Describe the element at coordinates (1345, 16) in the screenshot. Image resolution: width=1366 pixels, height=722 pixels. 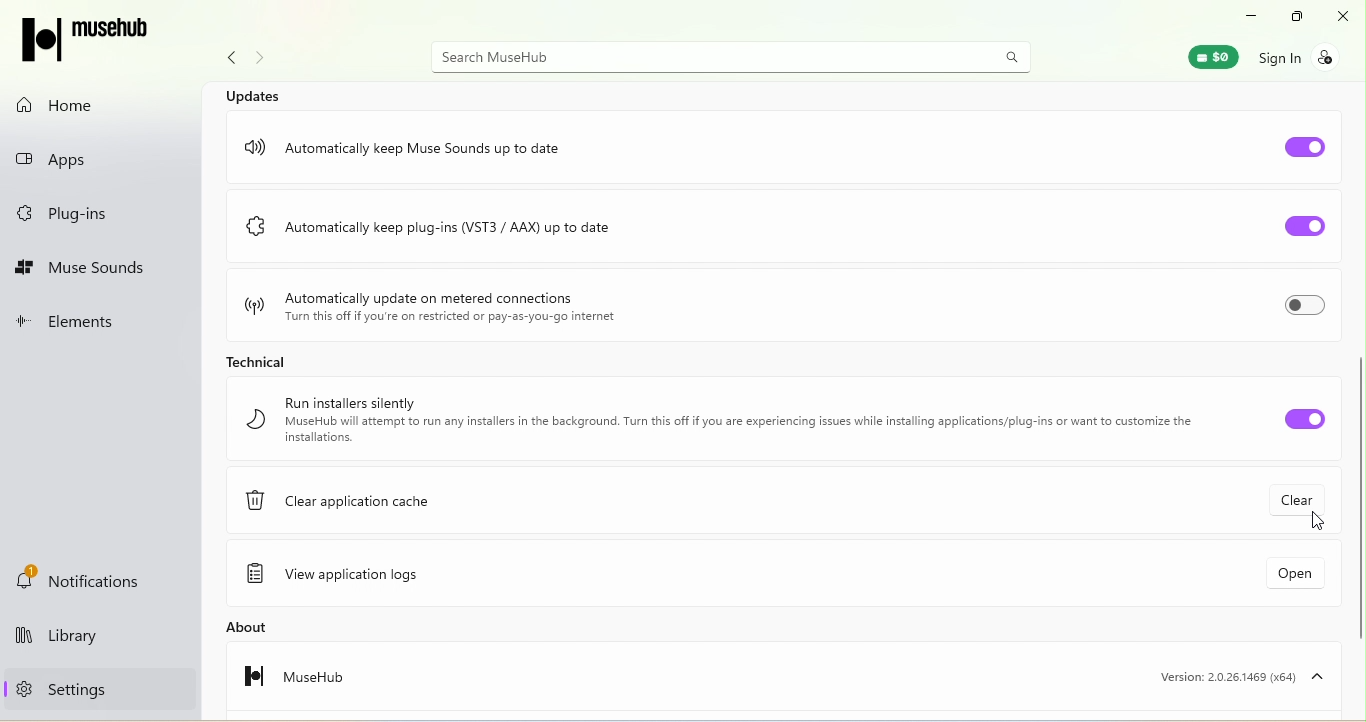
I see `Close ` at that location.